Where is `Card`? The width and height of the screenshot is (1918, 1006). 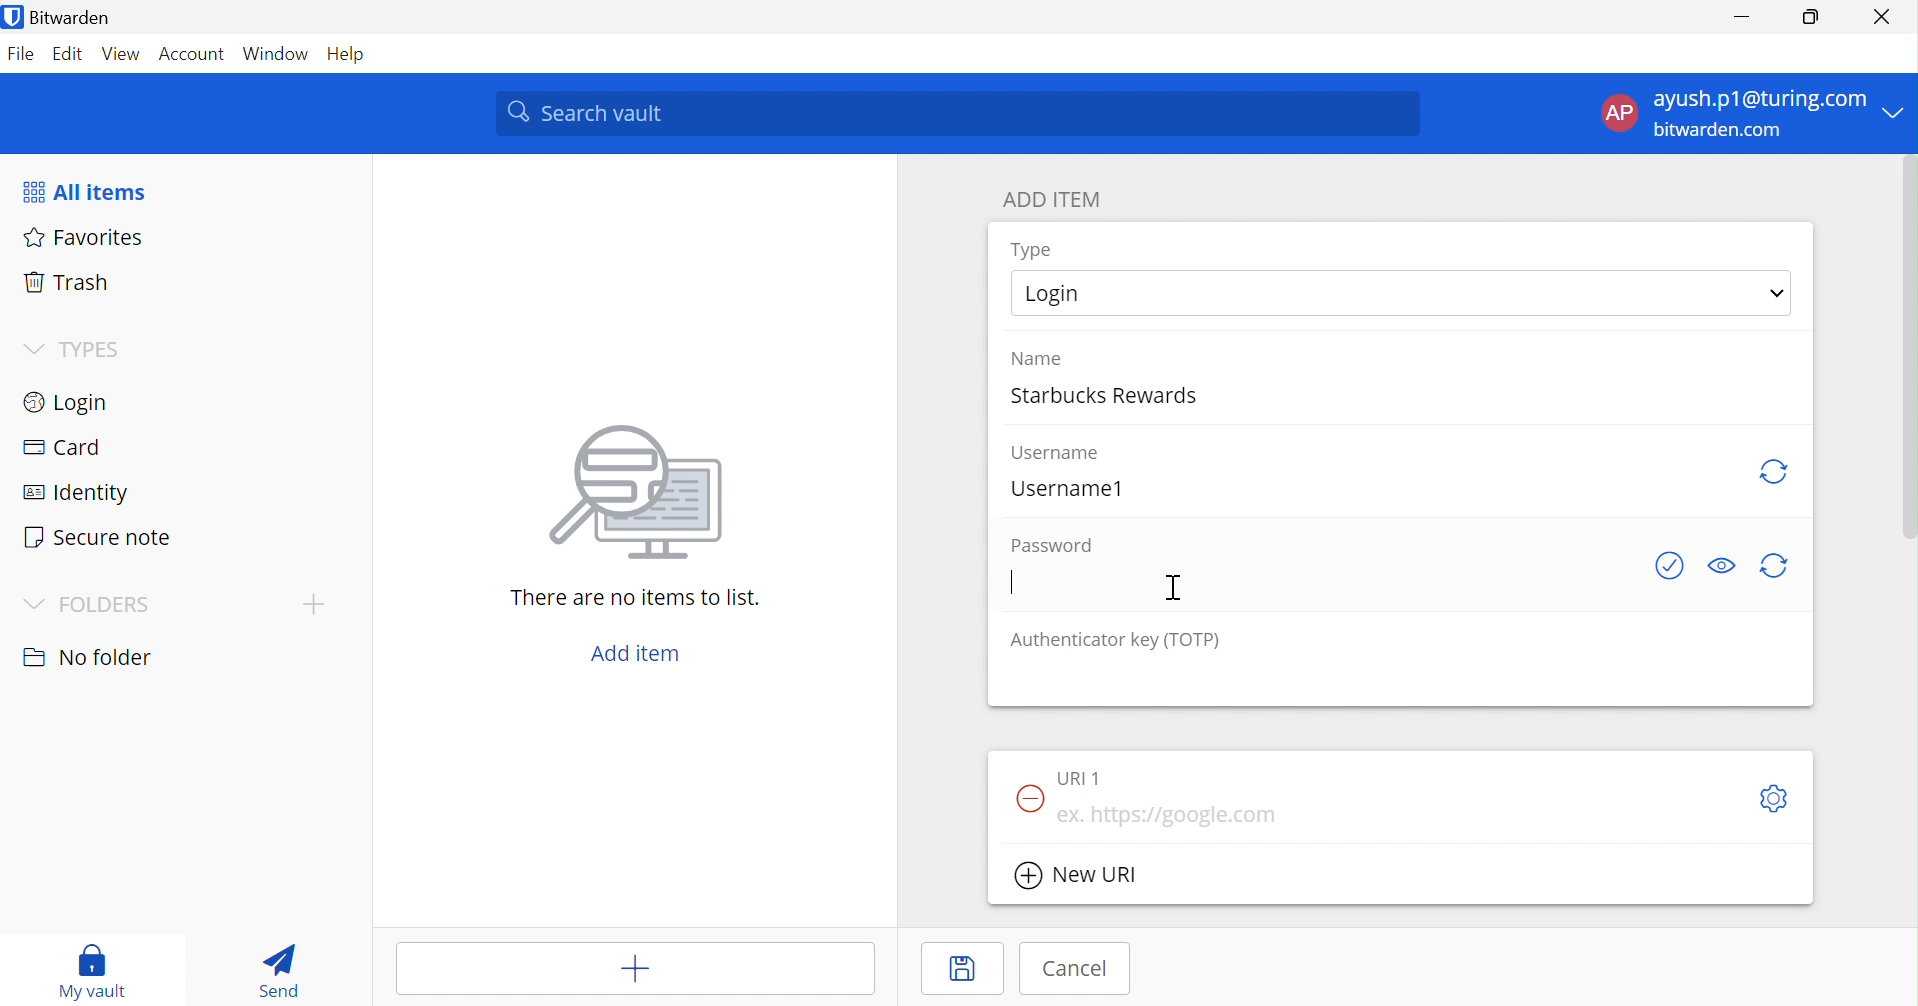 Card is located at coordinates (64, 447).